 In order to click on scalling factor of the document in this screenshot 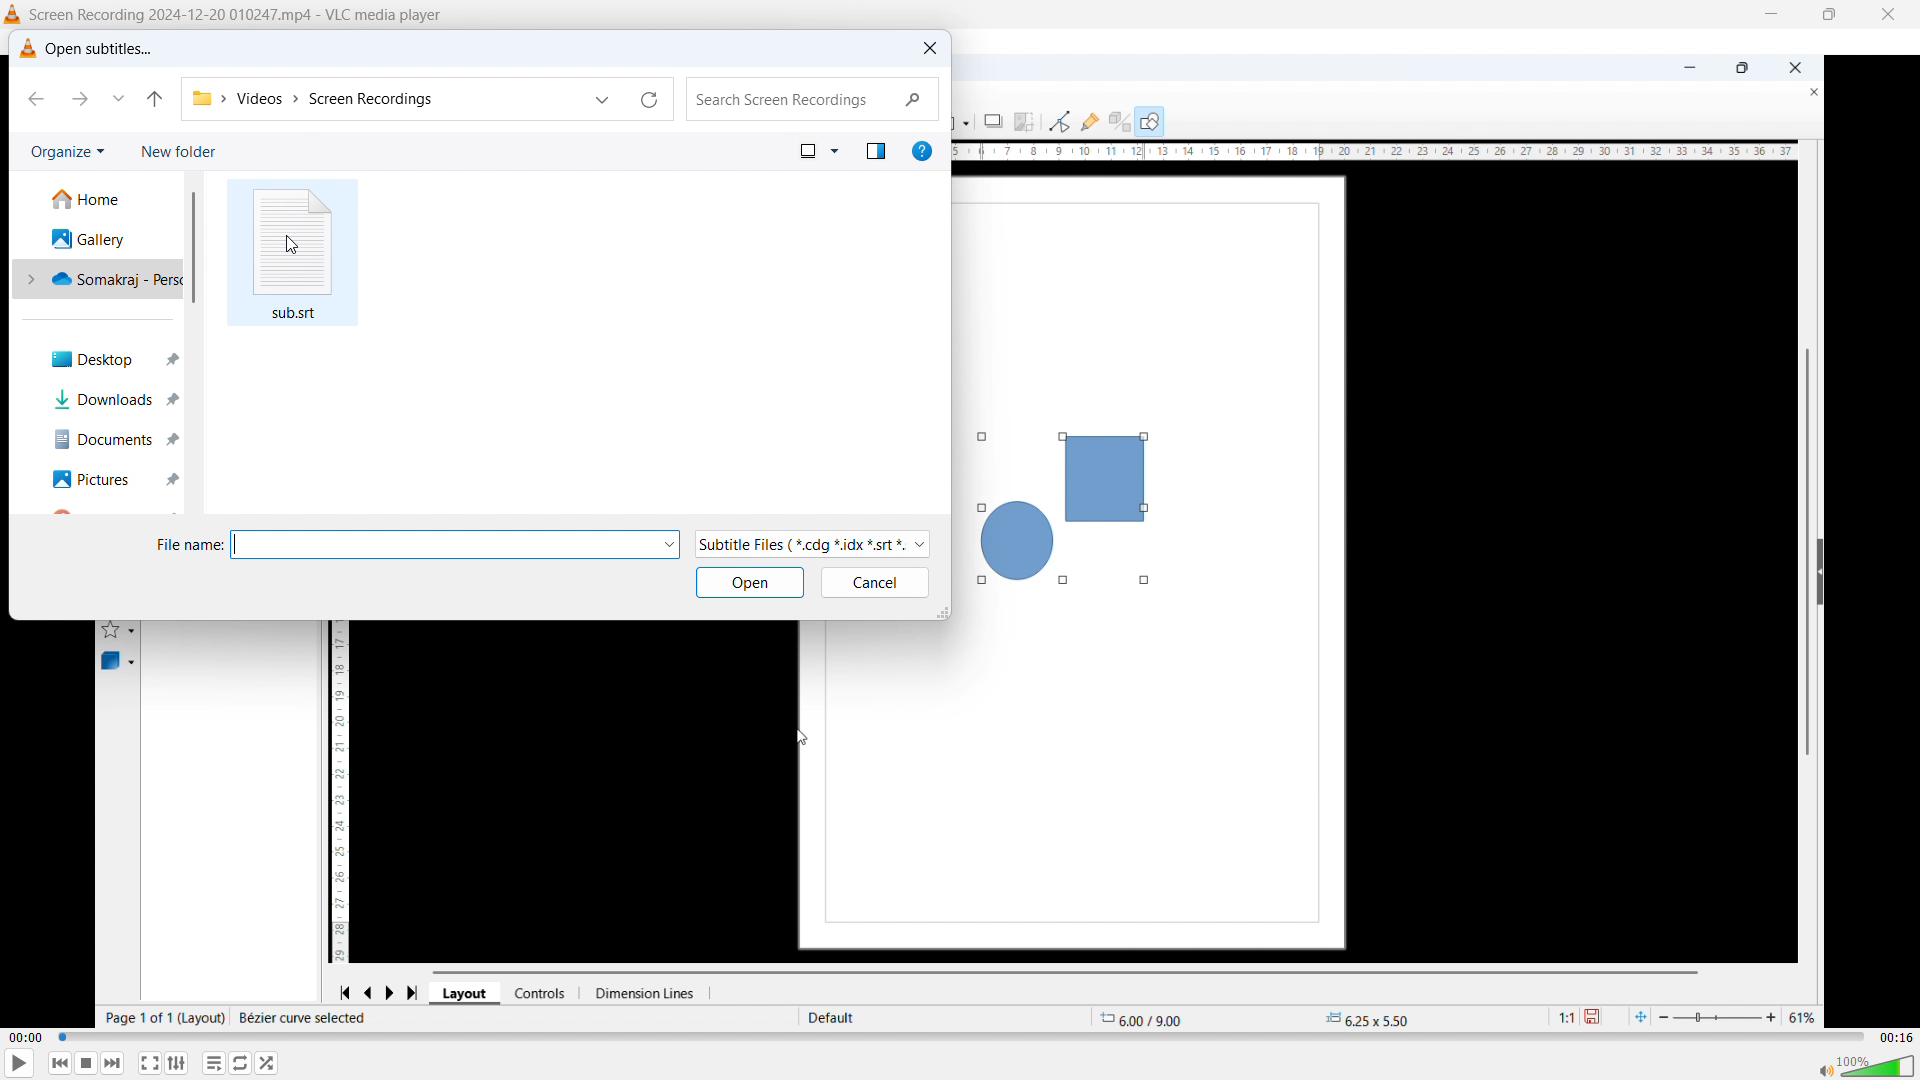, I will do `click(1561, 1019)`.